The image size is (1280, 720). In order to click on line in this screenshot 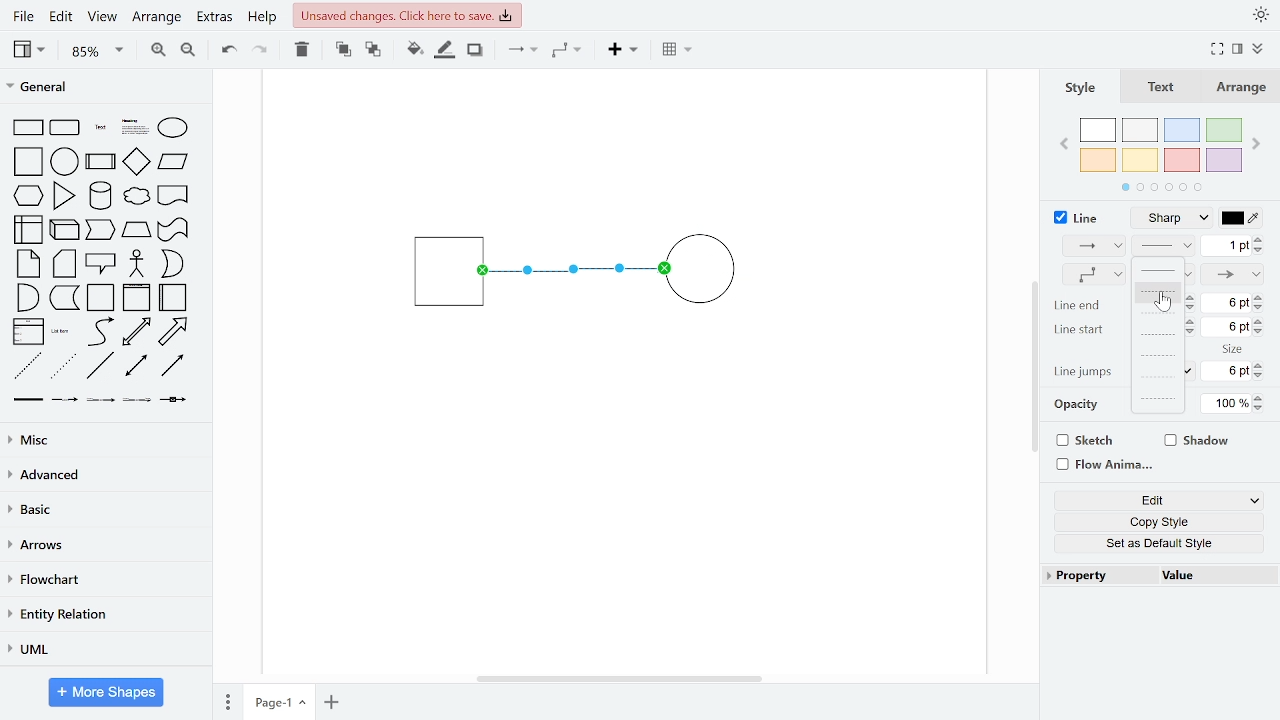, I will do `click(100, 366)`.